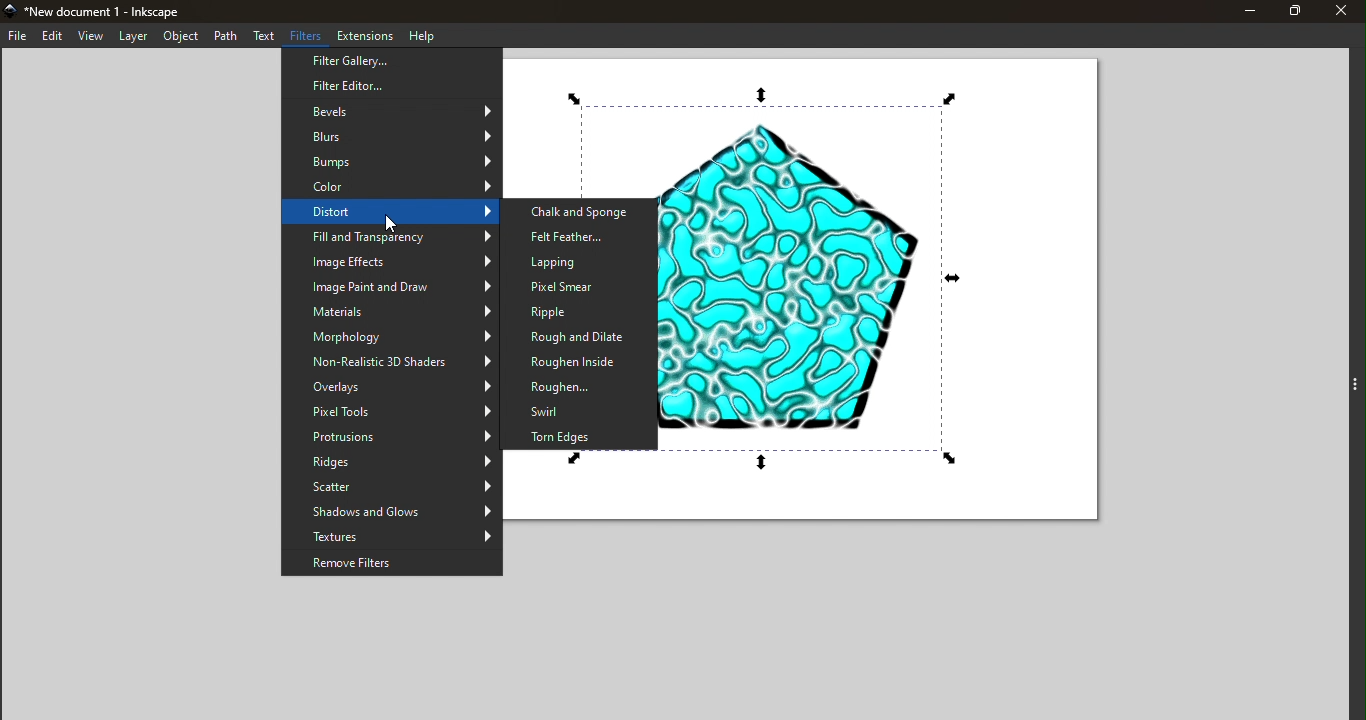 The image size is (1366, 720). What do you see at coordinates (116, 10) in the screenshot?
I see `New document 1 - Inkscape` at bounding box center [116, 10].